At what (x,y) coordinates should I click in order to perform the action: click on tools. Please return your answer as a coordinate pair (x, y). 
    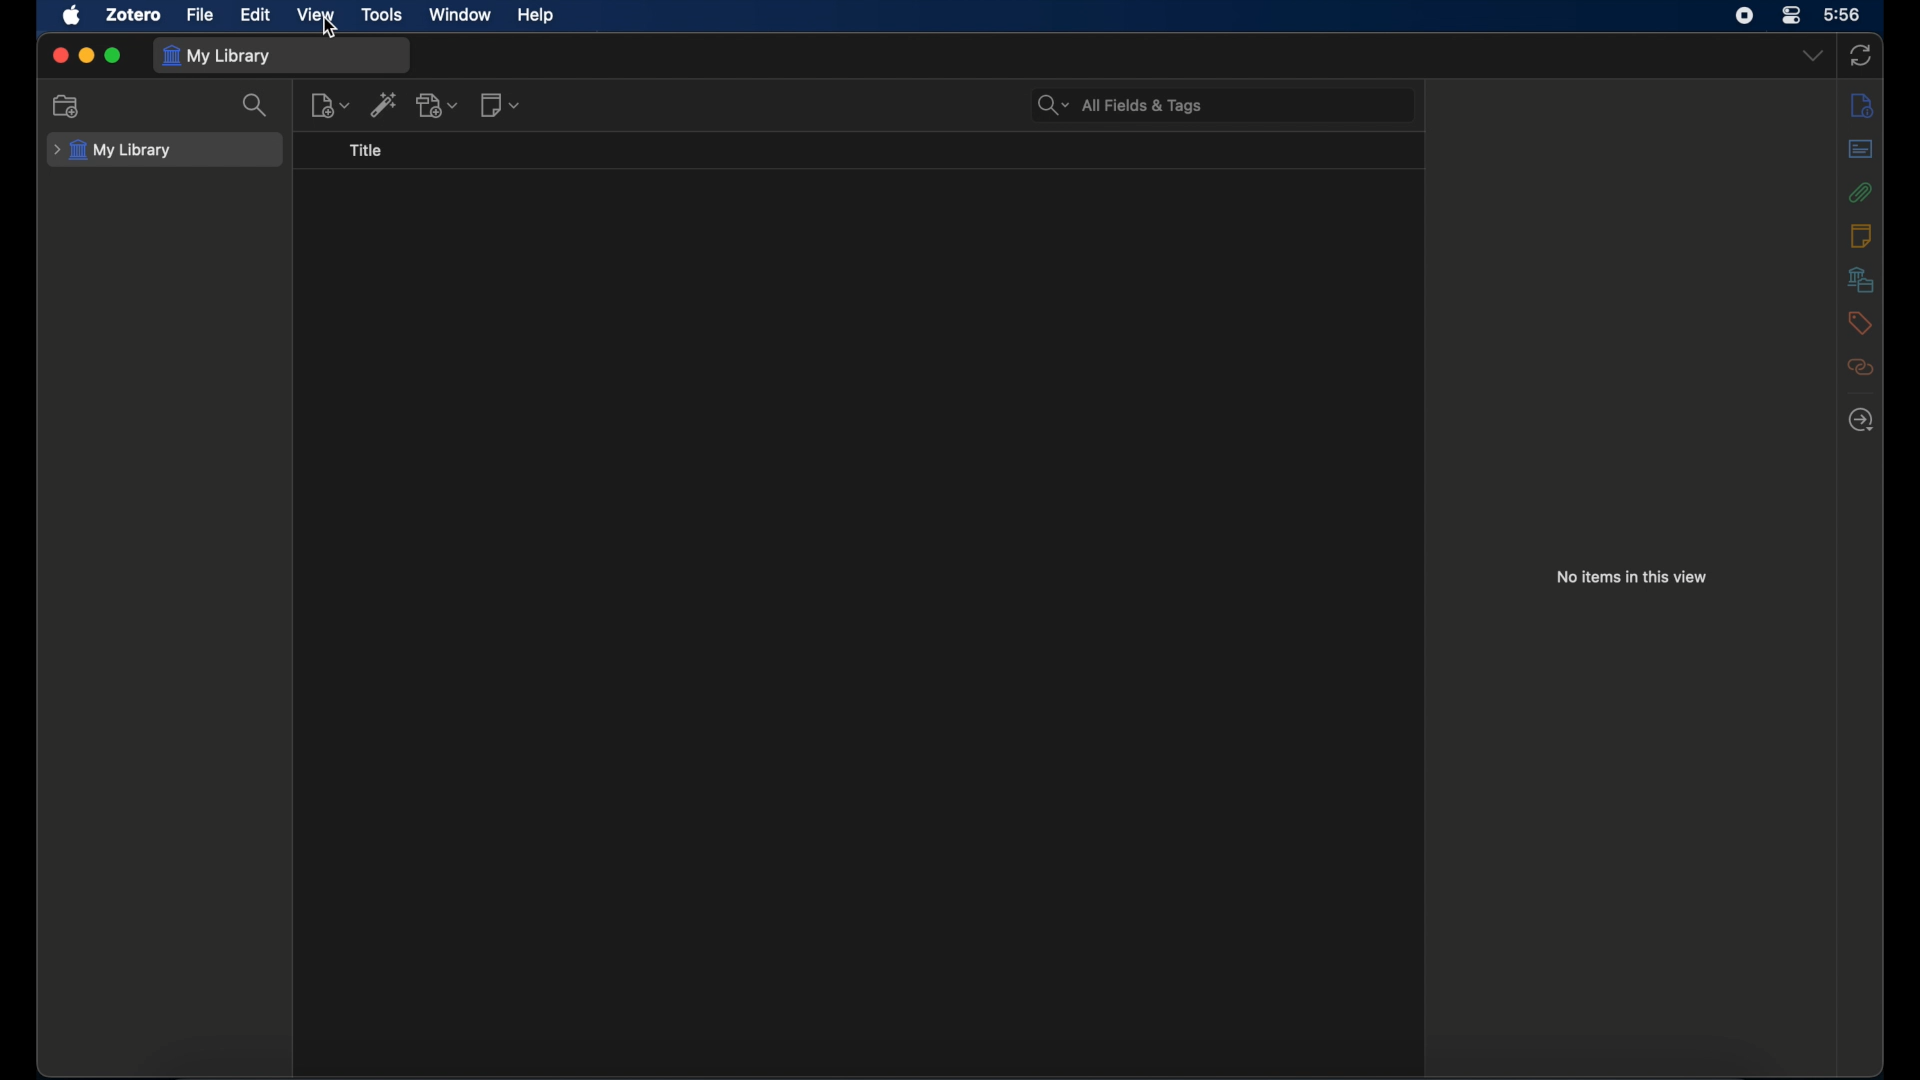
    Looking at the image, I should click on (382, 14).